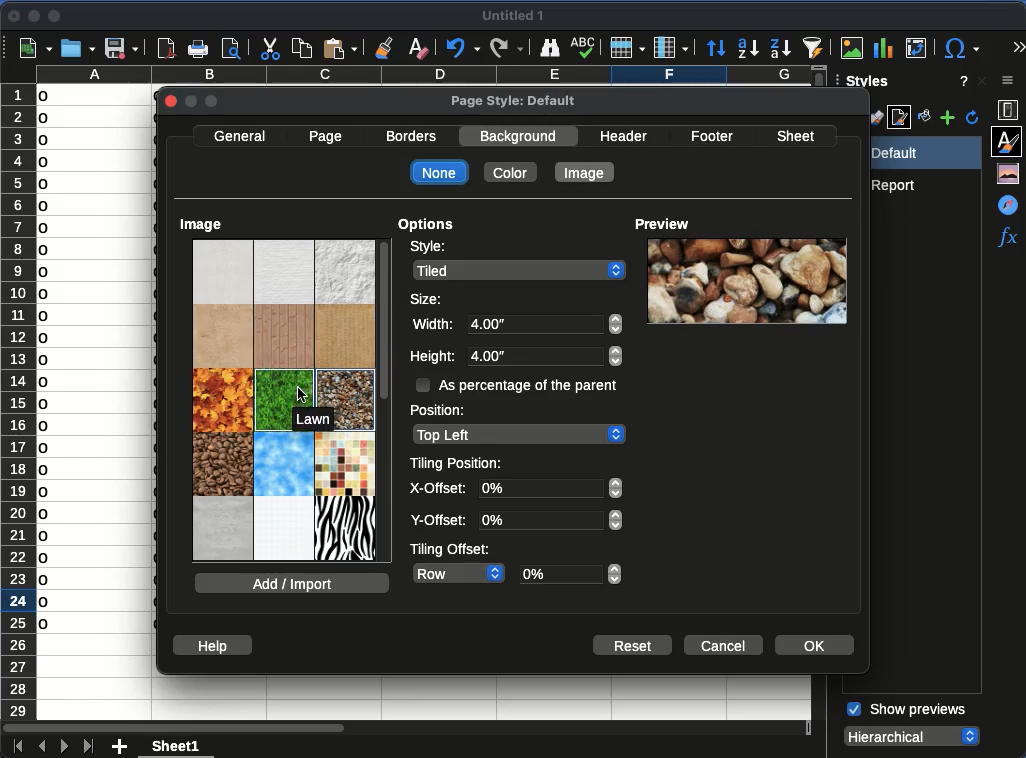 The image size is (1026, 758). What do you see at coordinates (914, 735) in the screenshot?
I see `hierarchical ` at bounding box center [914, 735].